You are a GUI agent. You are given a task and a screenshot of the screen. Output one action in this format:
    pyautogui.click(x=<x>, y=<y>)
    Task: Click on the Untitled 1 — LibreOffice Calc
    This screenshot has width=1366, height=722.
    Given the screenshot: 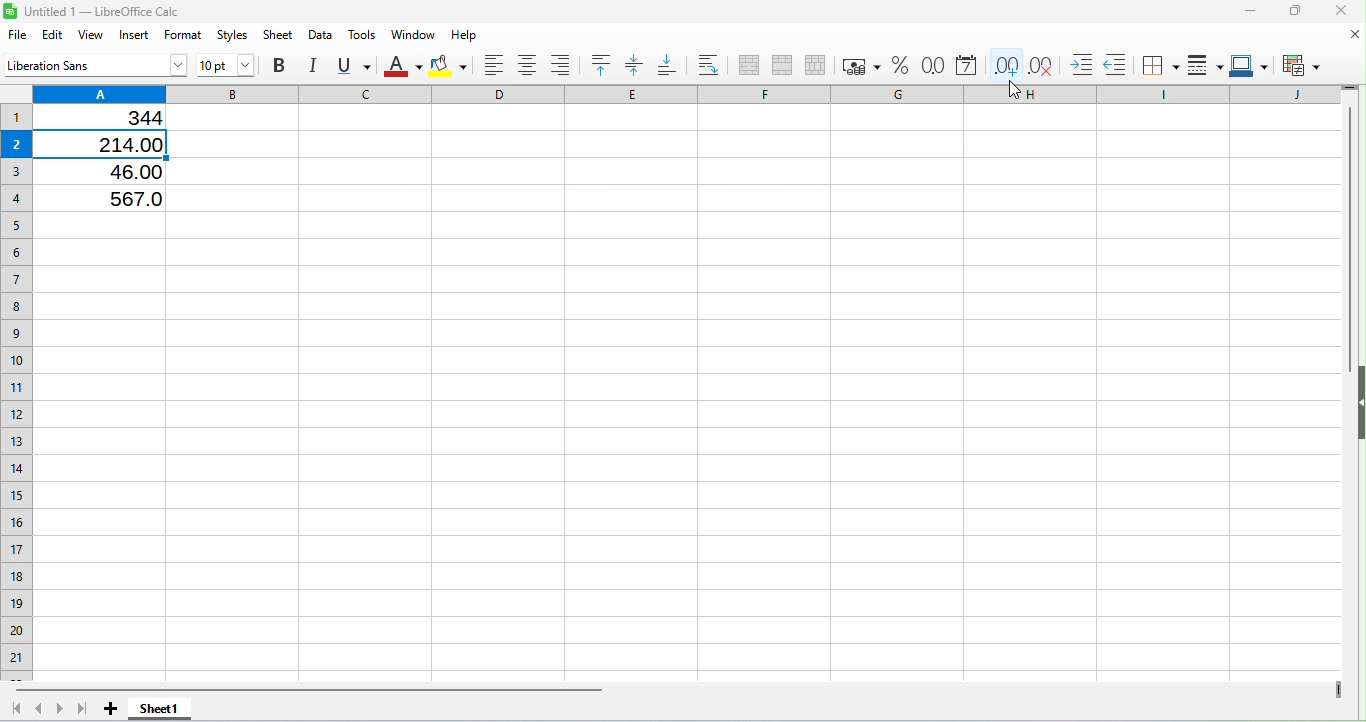 What is the action you would take?
    pyautogui.click(x=96, y=12)
    